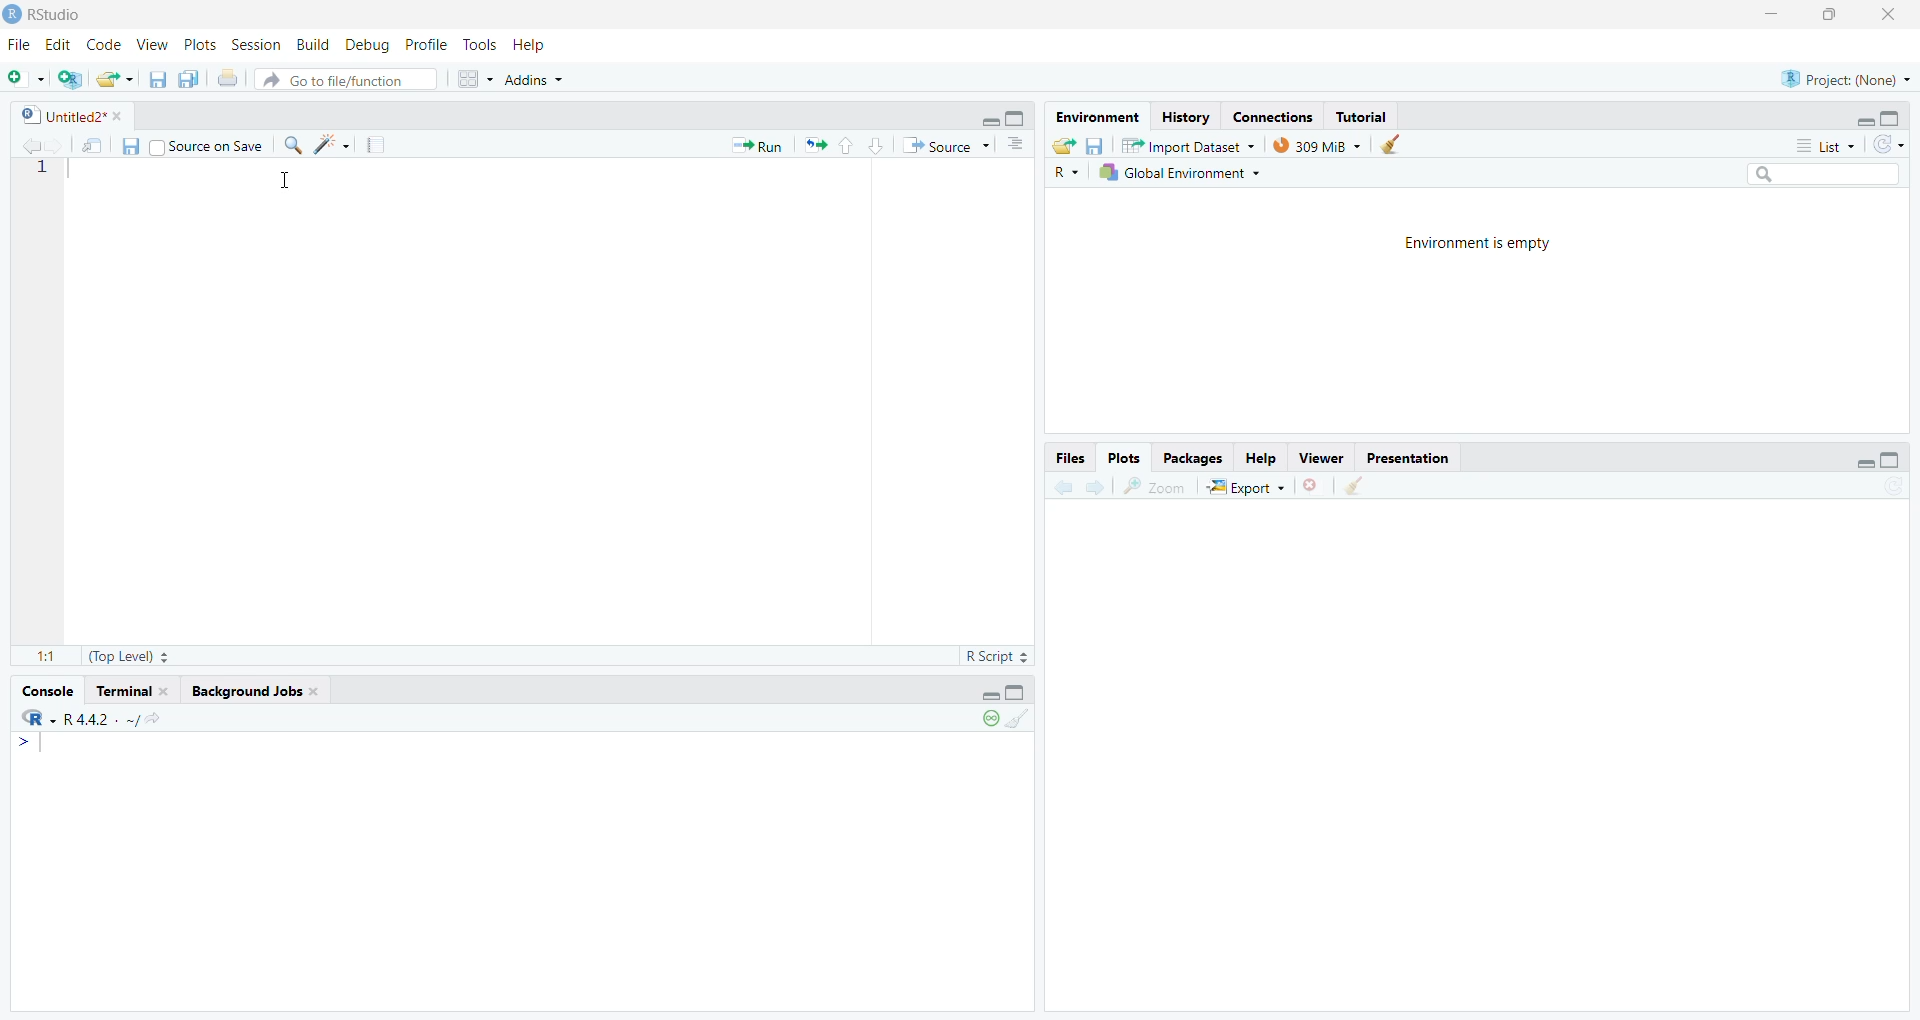 The height and width of the screenshot is (1020, 1920). I want to click on minimise, so click(981, 695).